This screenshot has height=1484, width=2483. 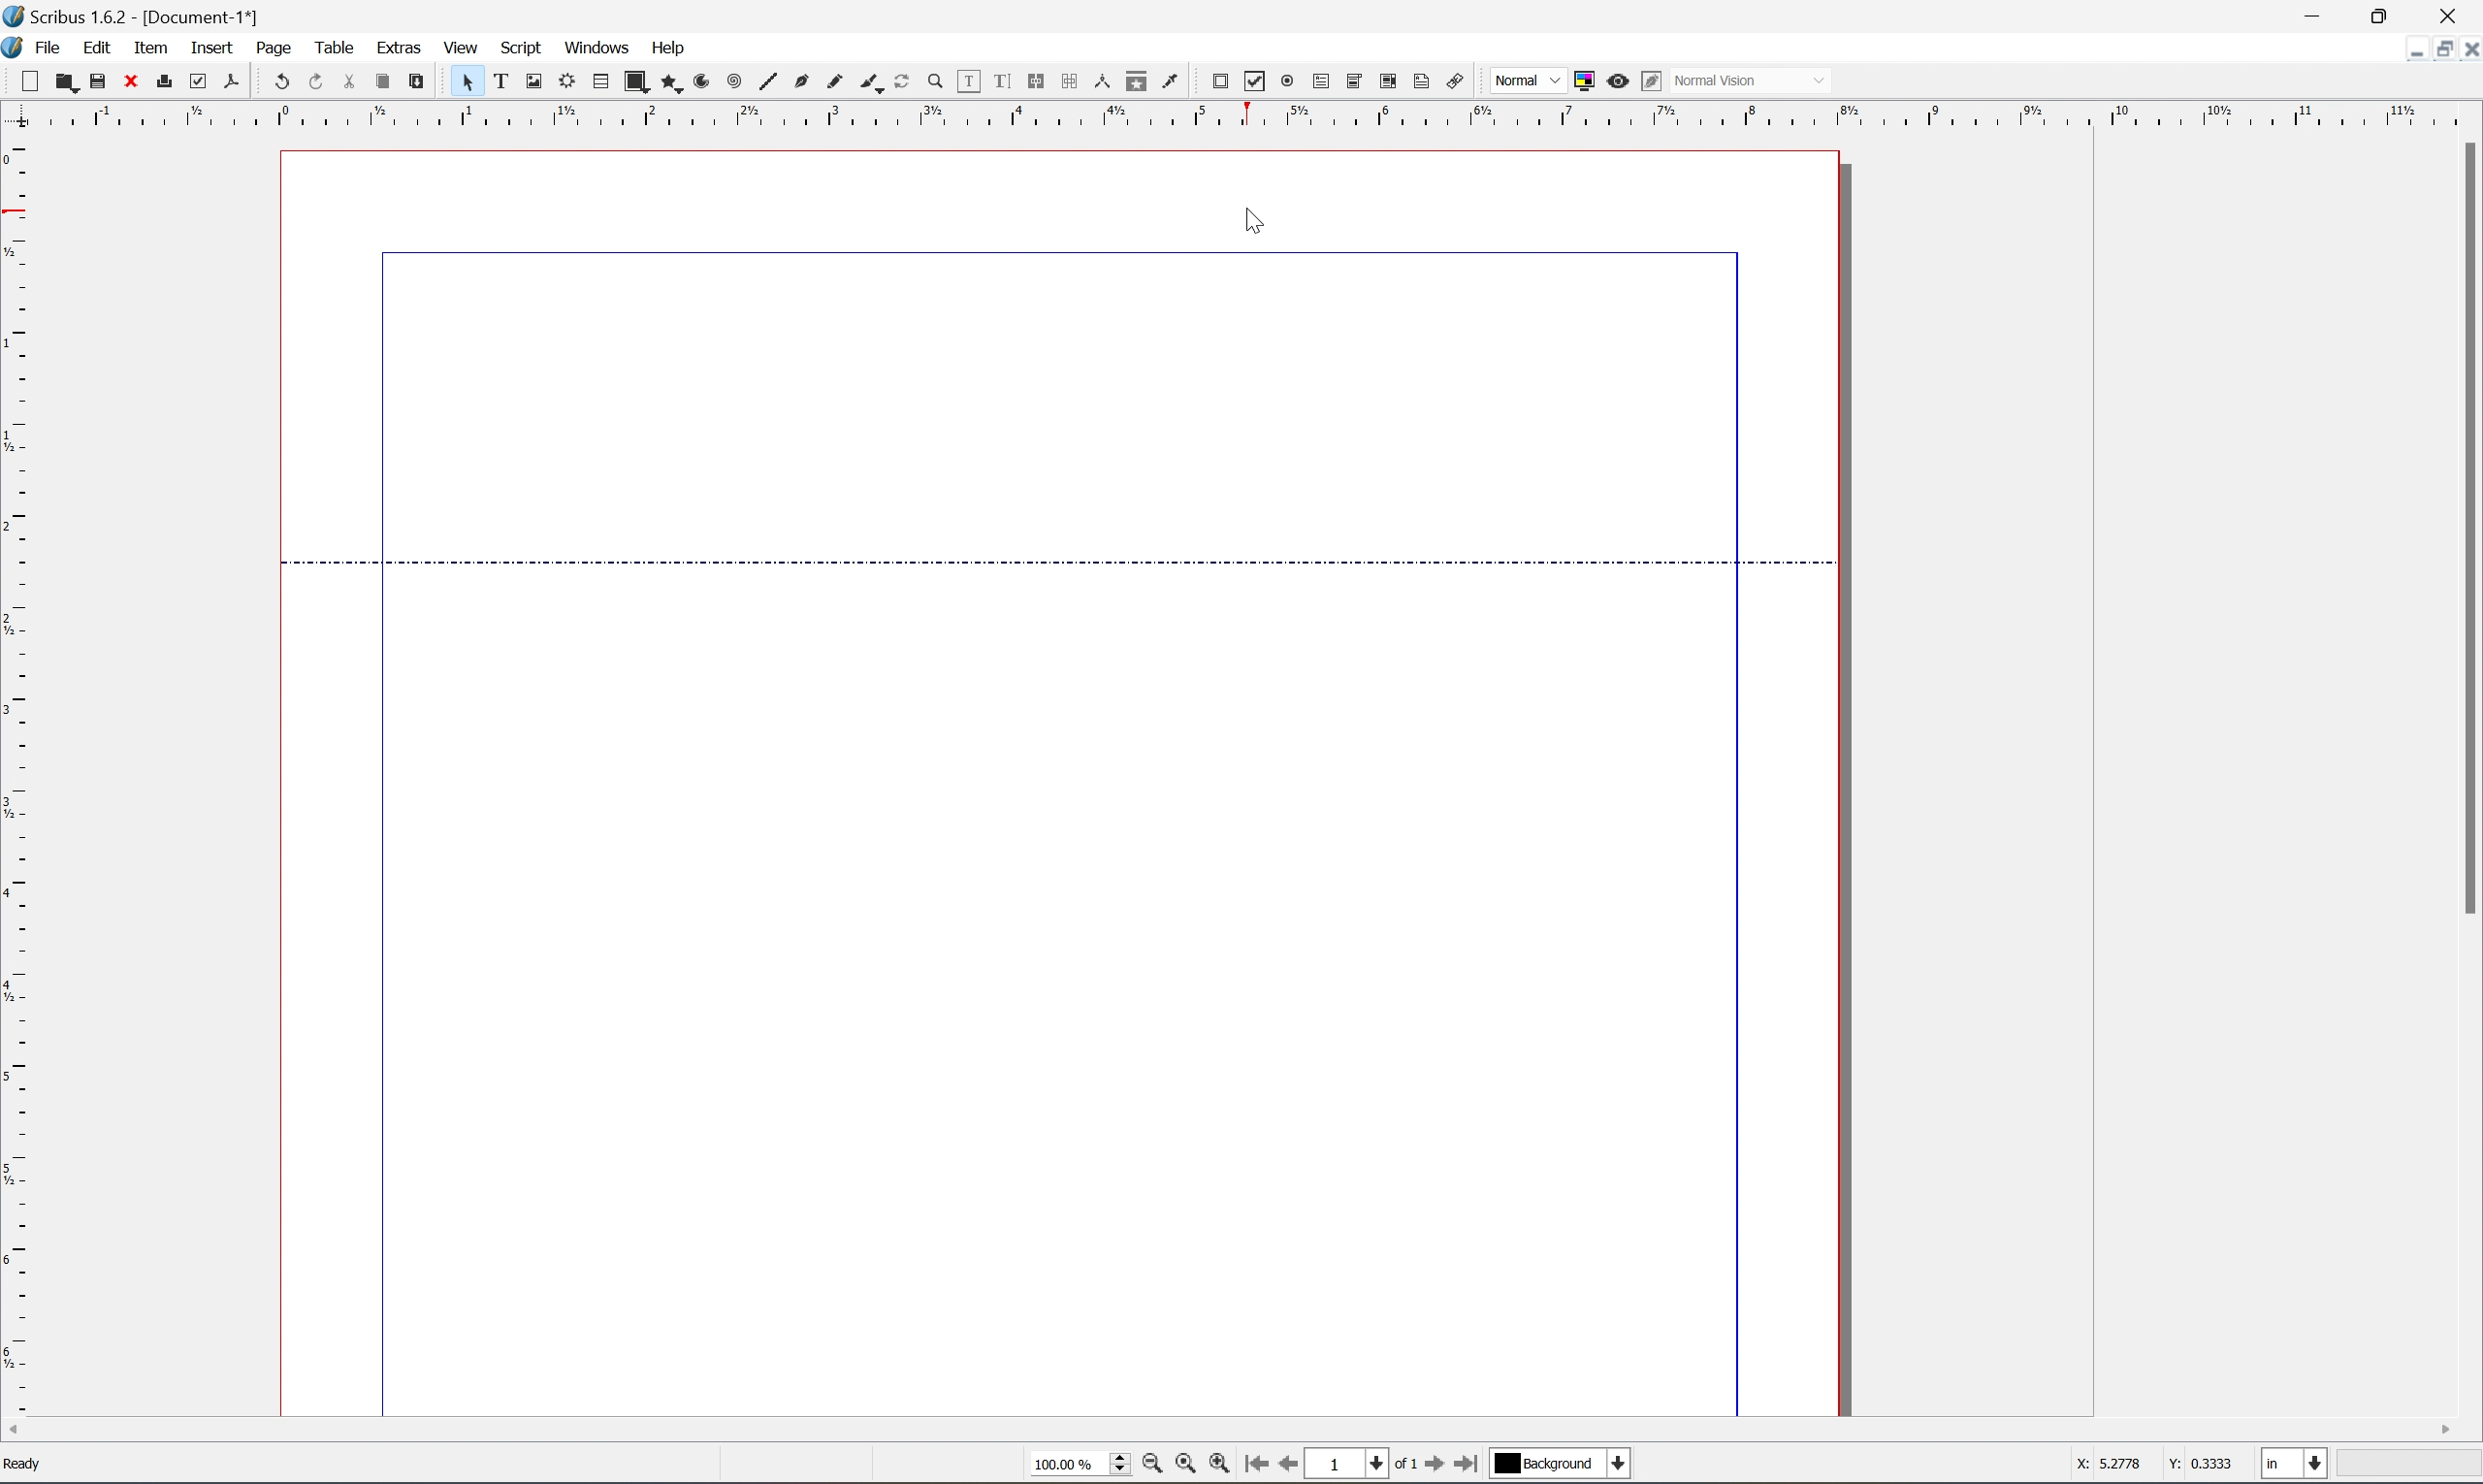 I want to click on zoom in or zoom out, so click(x=936, y=83).